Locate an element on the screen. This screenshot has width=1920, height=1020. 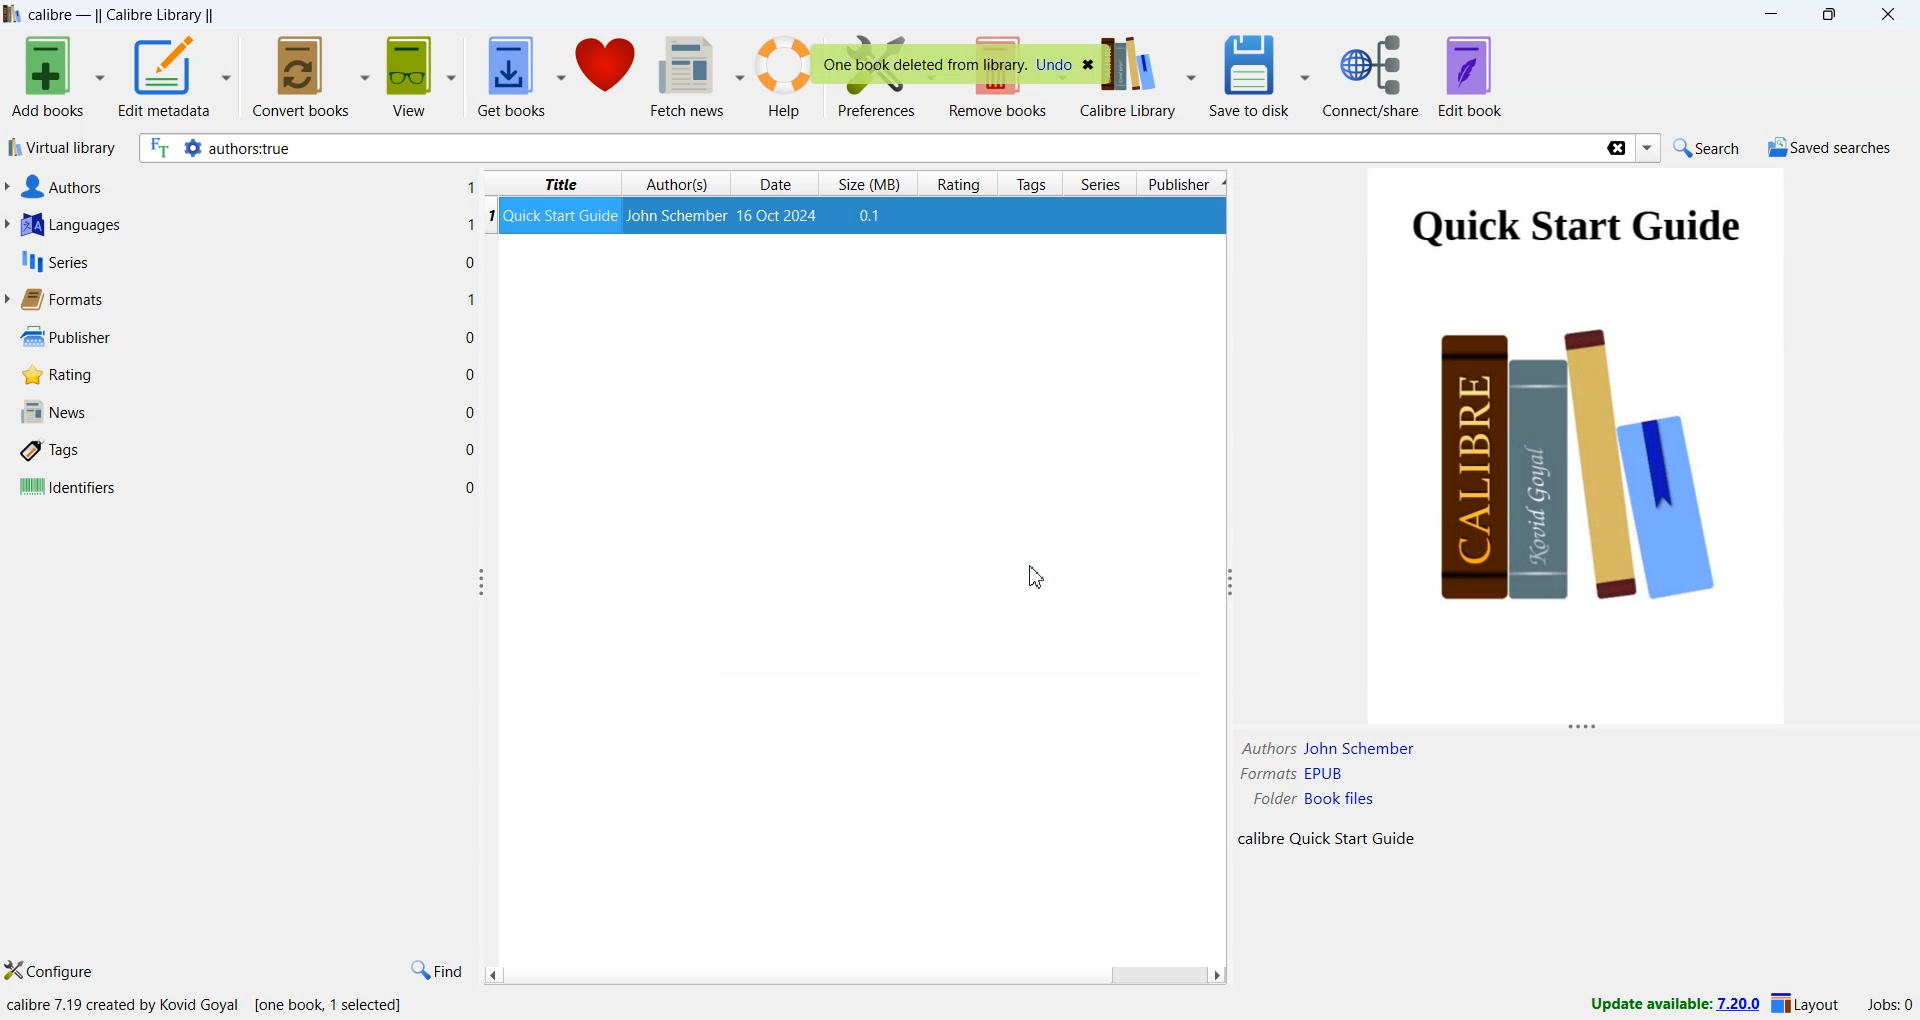
edit metadata is located at coordinates (175, 79).